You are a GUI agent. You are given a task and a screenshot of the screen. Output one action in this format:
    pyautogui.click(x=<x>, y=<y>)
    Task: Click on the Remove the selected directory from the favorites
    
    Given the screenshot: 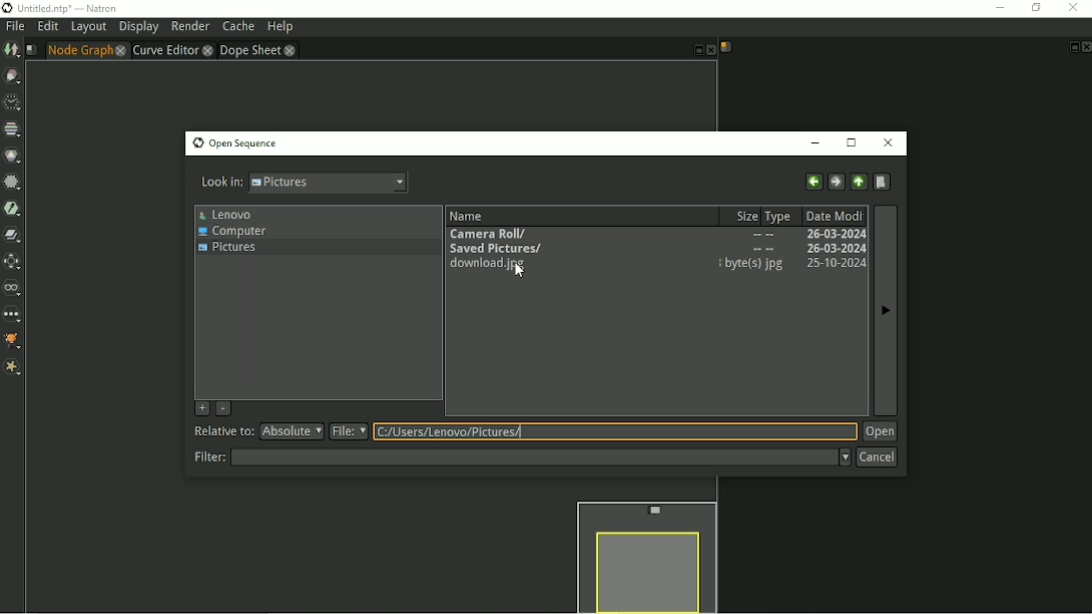 What is the action you would take?
    pyautogui.click(x=222, y=409)
    